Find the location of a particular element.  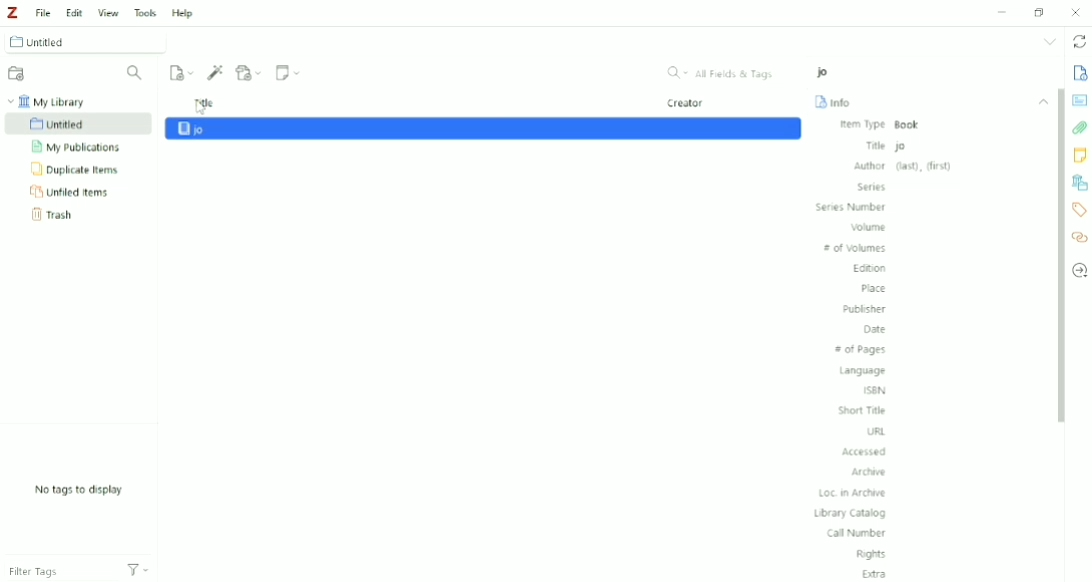

Notes is located at coordinates (1079, 155).